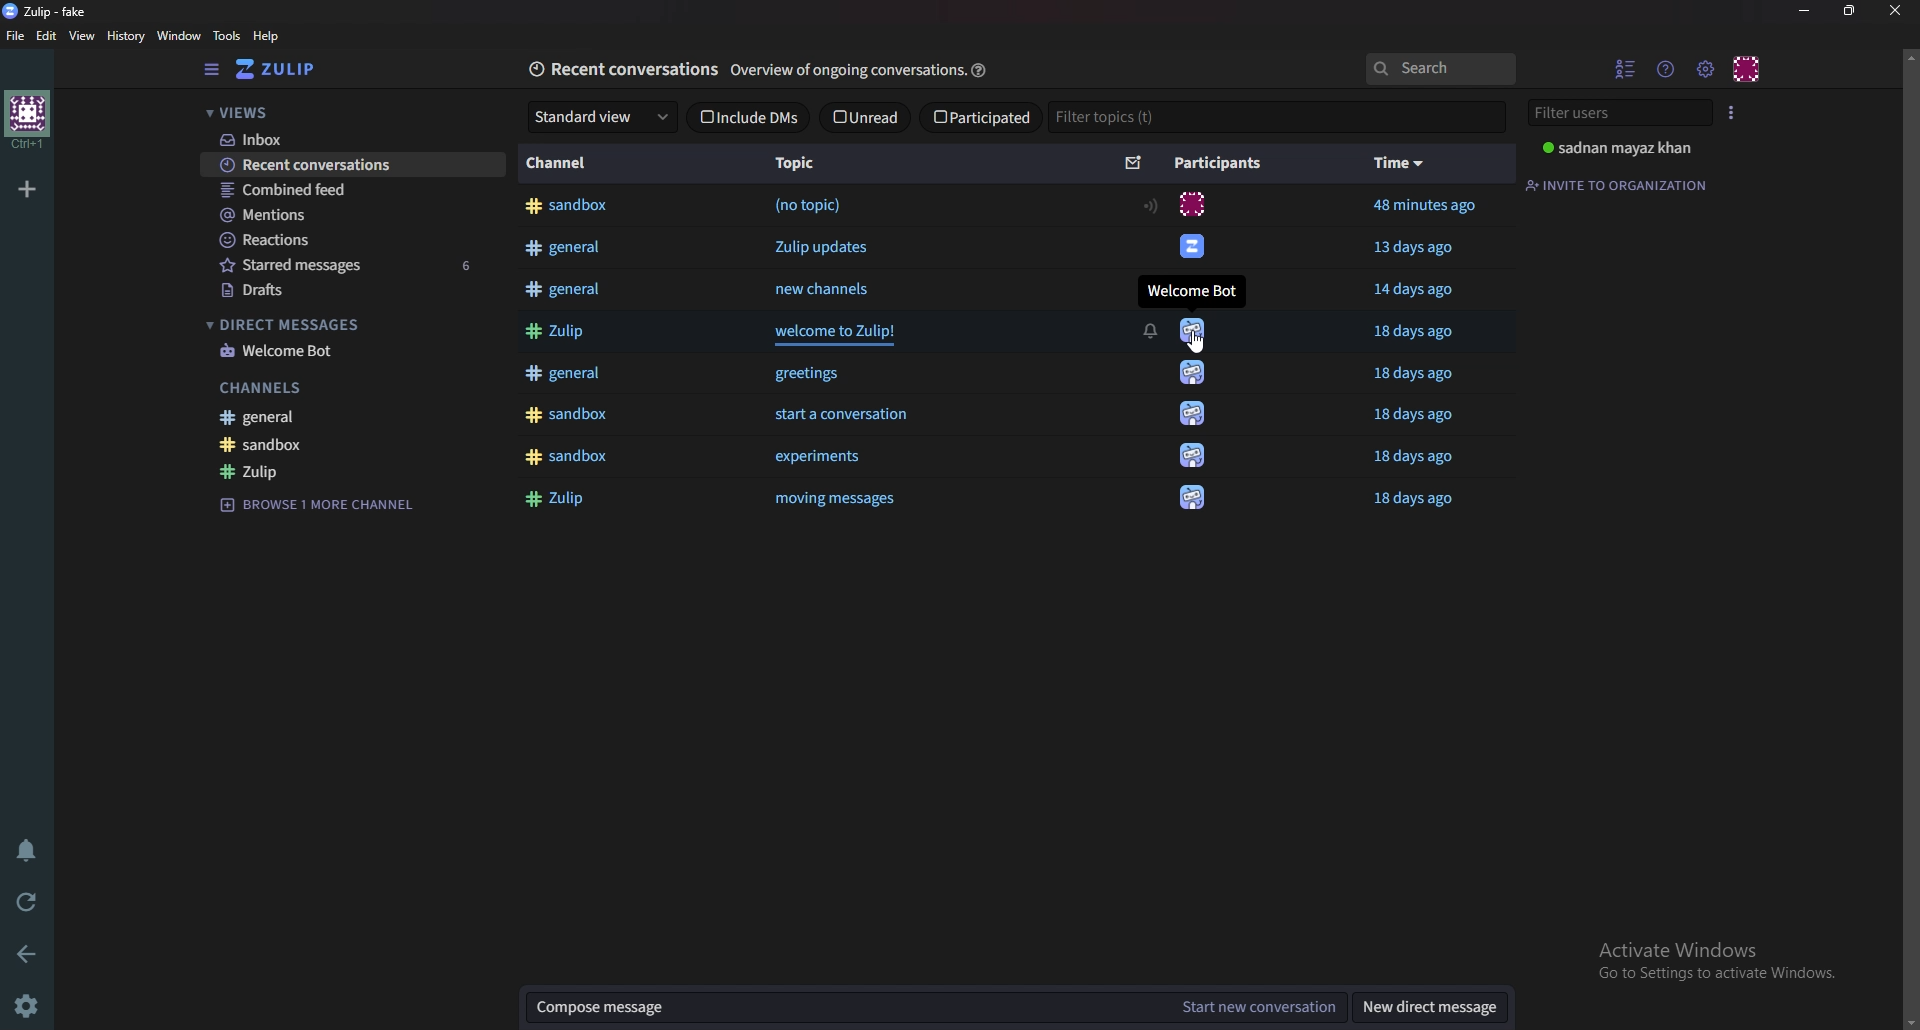 The width and height of the screenshot is (1920, 1030). Describe the element at coordinates (326, 503) in the screenshot. I see `Browse channel` at that location.